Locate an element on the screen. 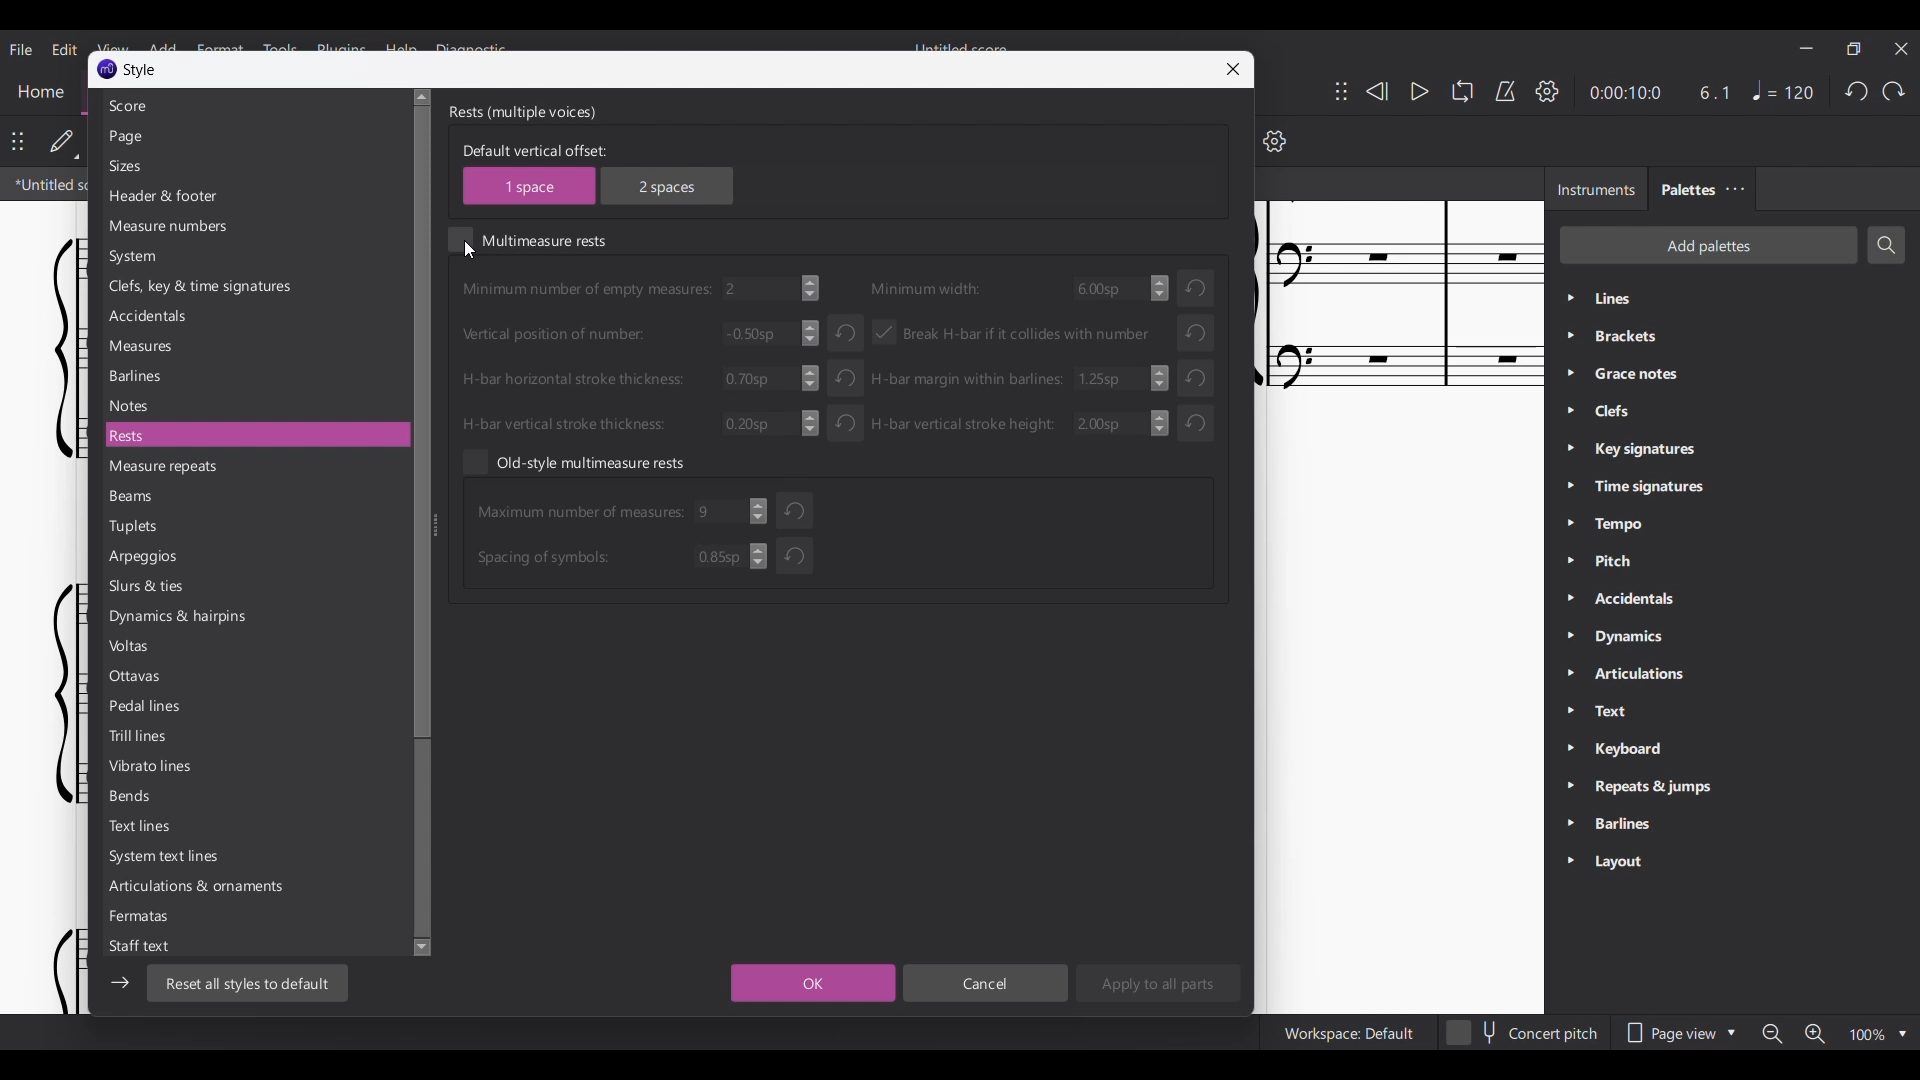 The height and width of the screenshot is (1080, 1920). Add palette is located at coordinates (1708, 246).